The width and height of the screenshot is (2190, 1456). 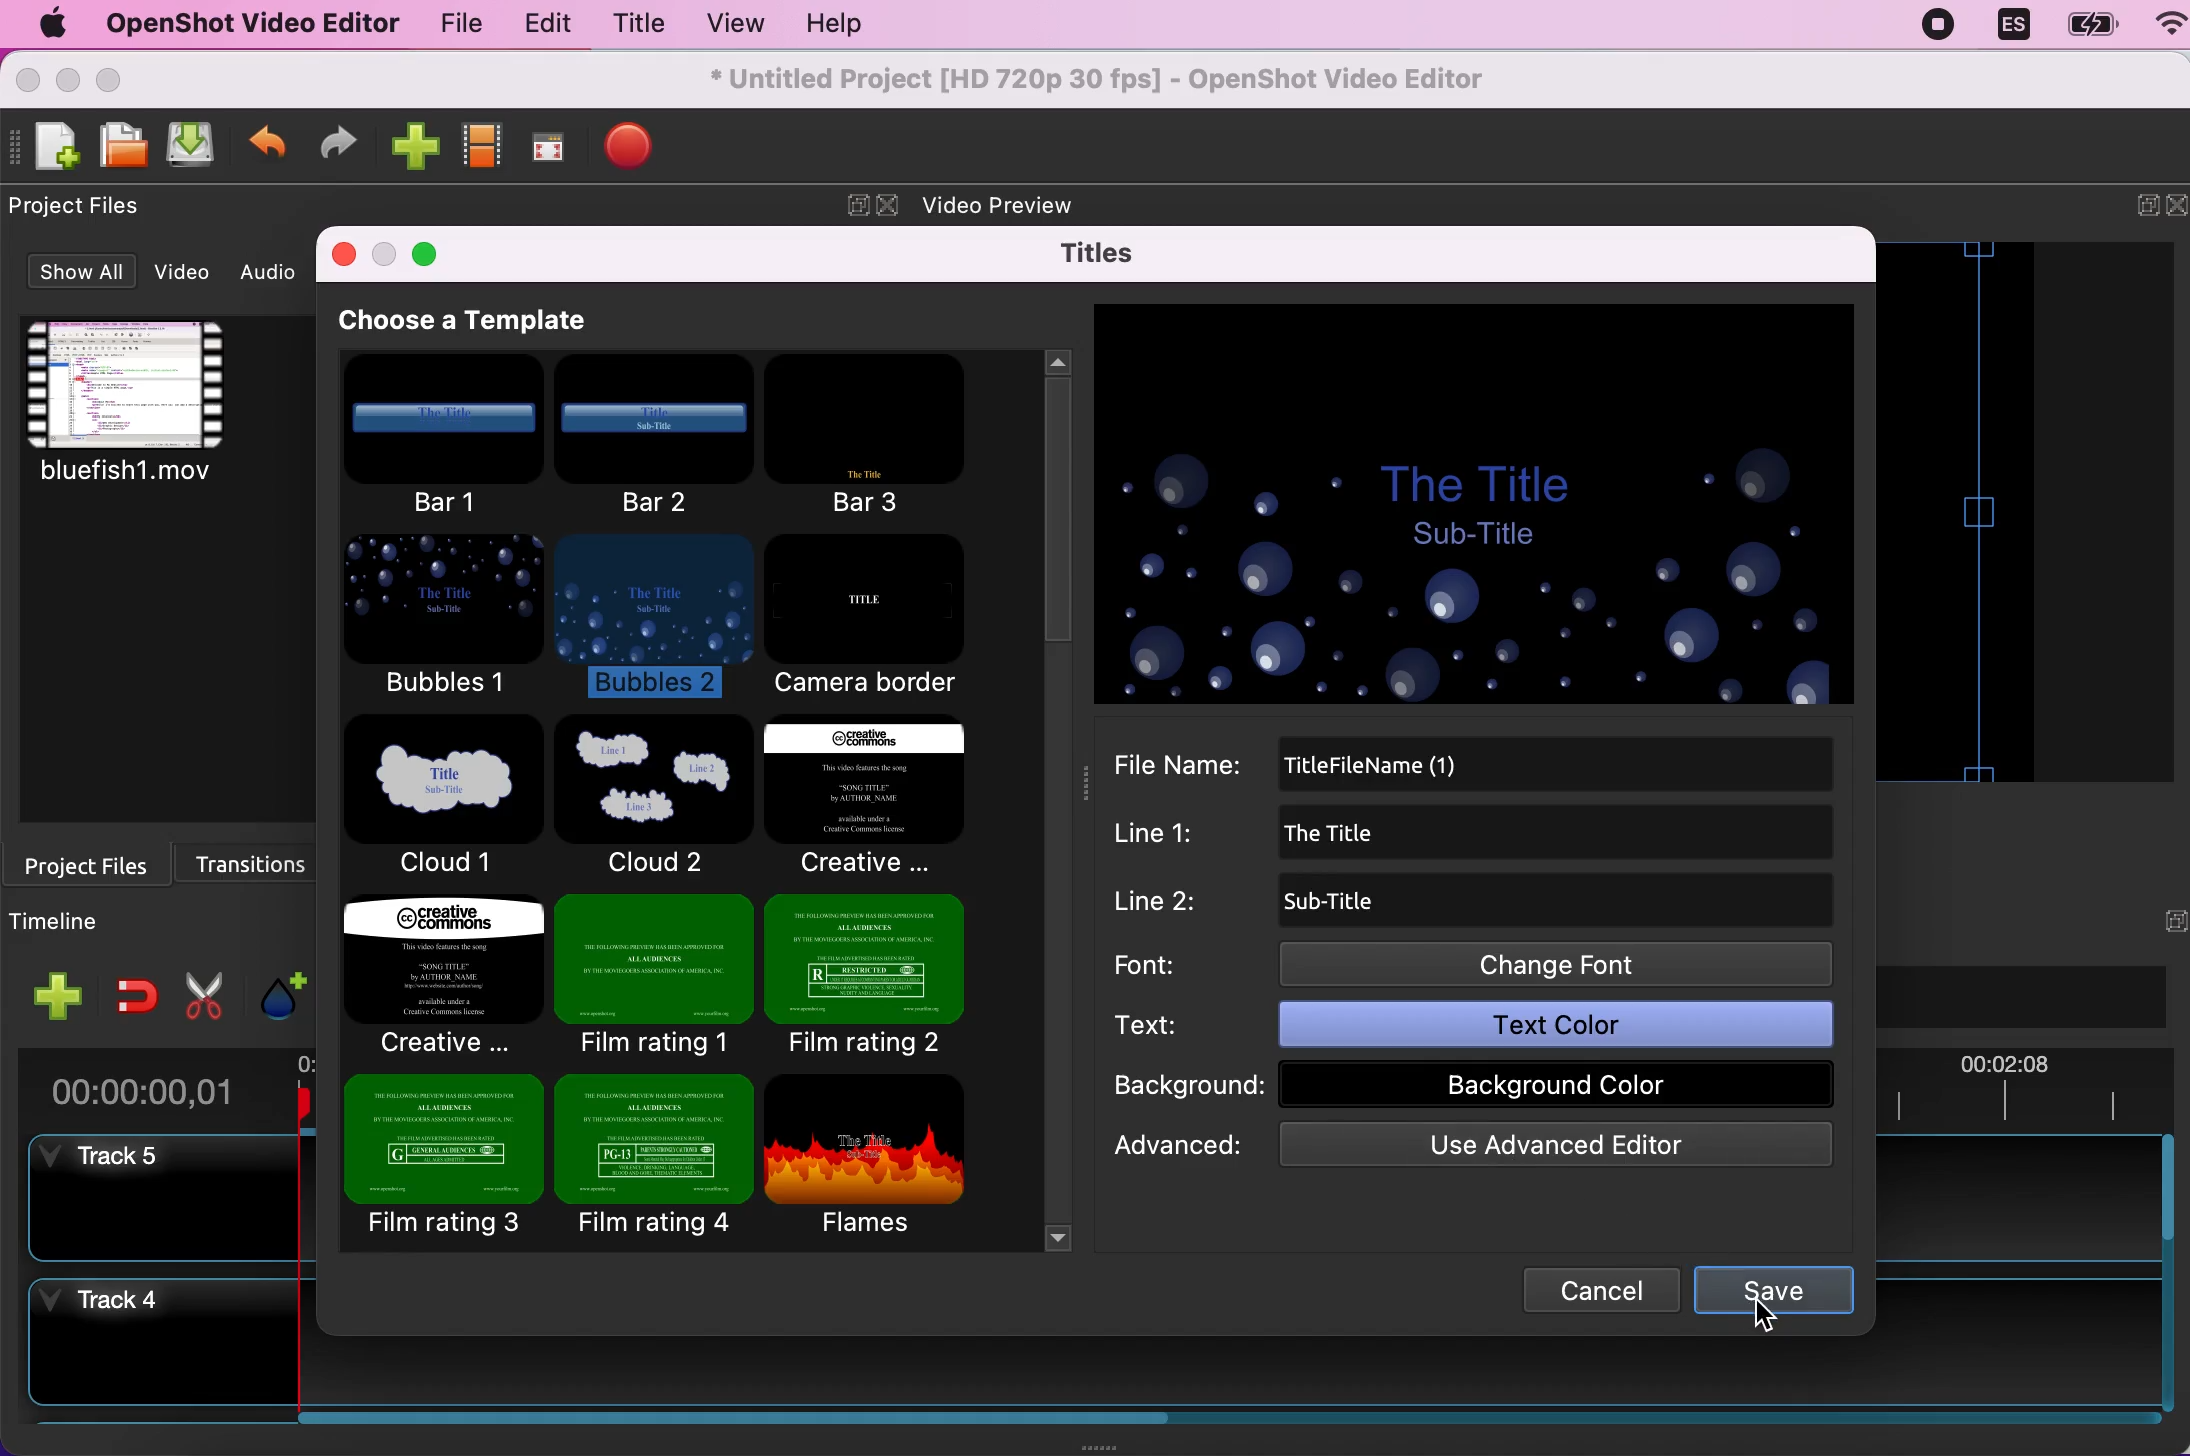 What do you see at coordinates (163, 418) in the screenshot?
I see `video` at bounding box center [163, 418].